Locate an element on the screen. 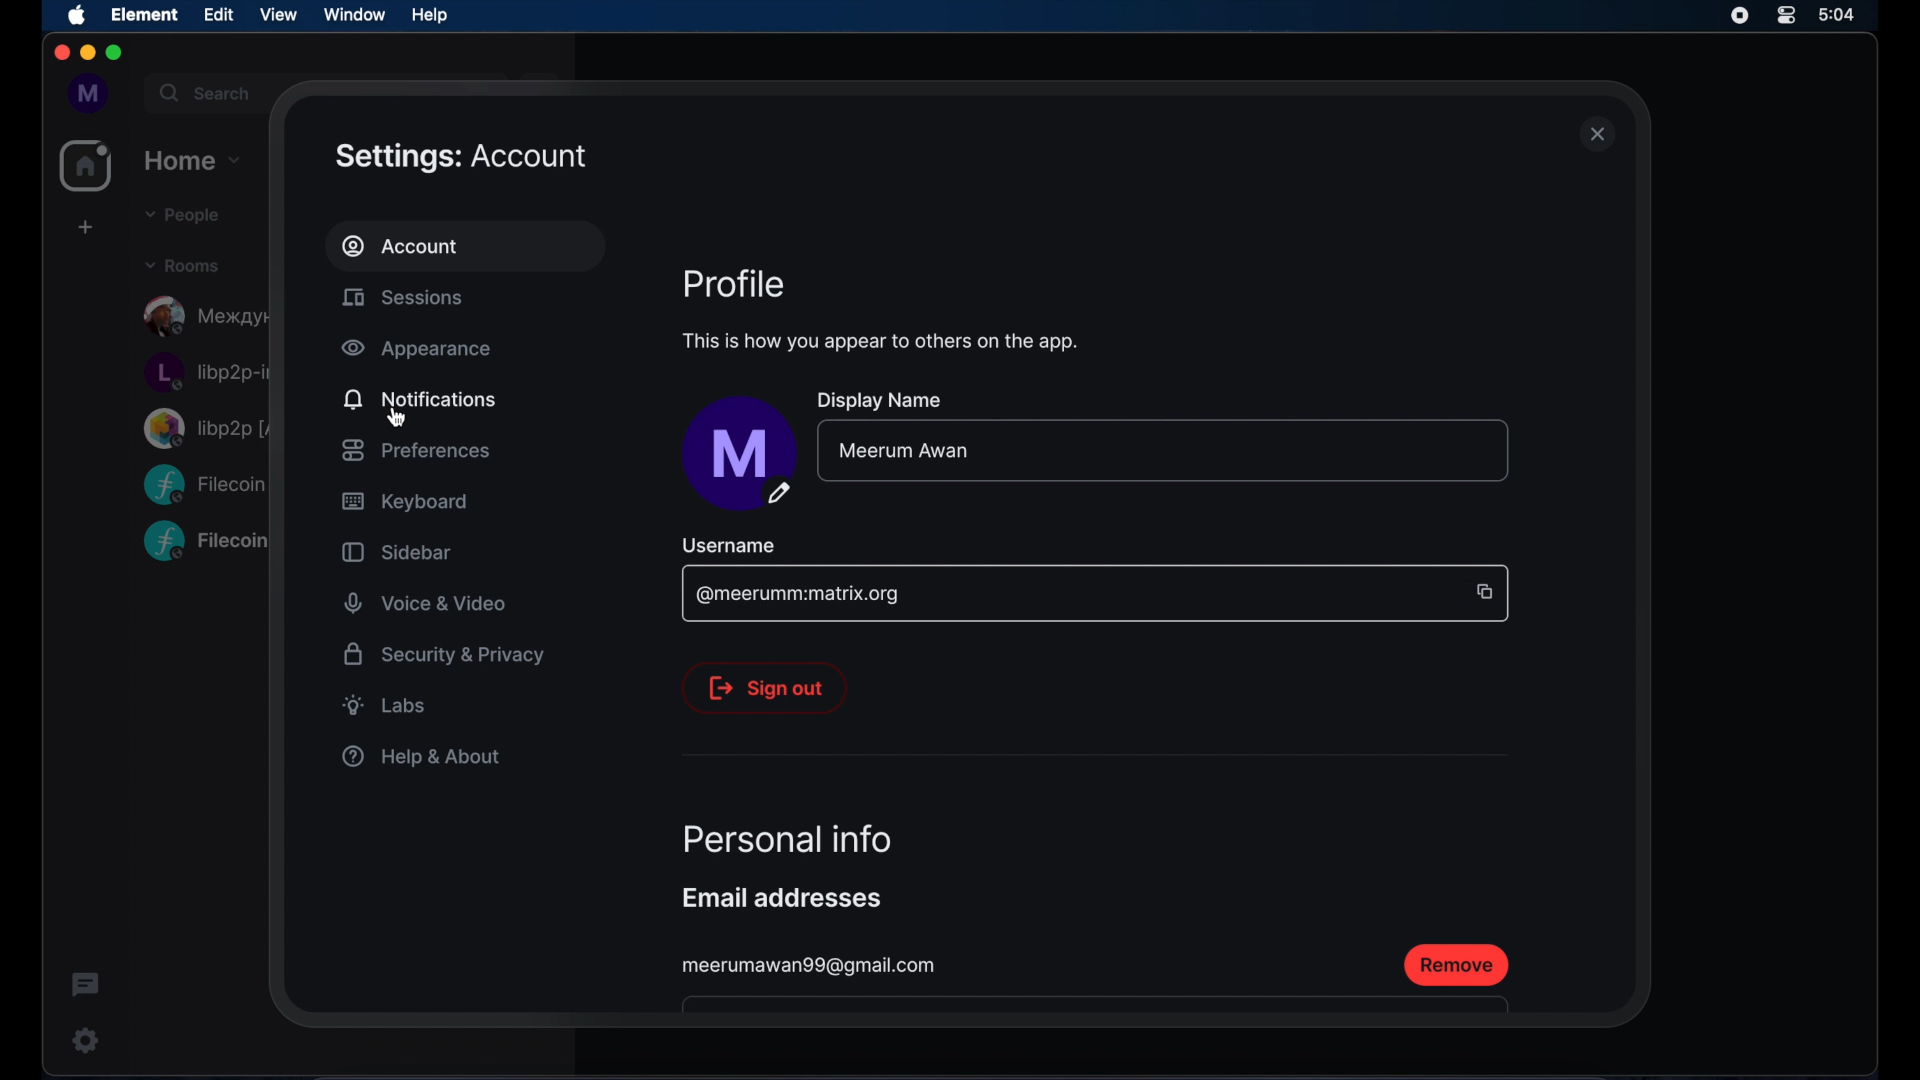 The image size is (1920, 1080). edit profile picture is located at coordinates (739, 454).